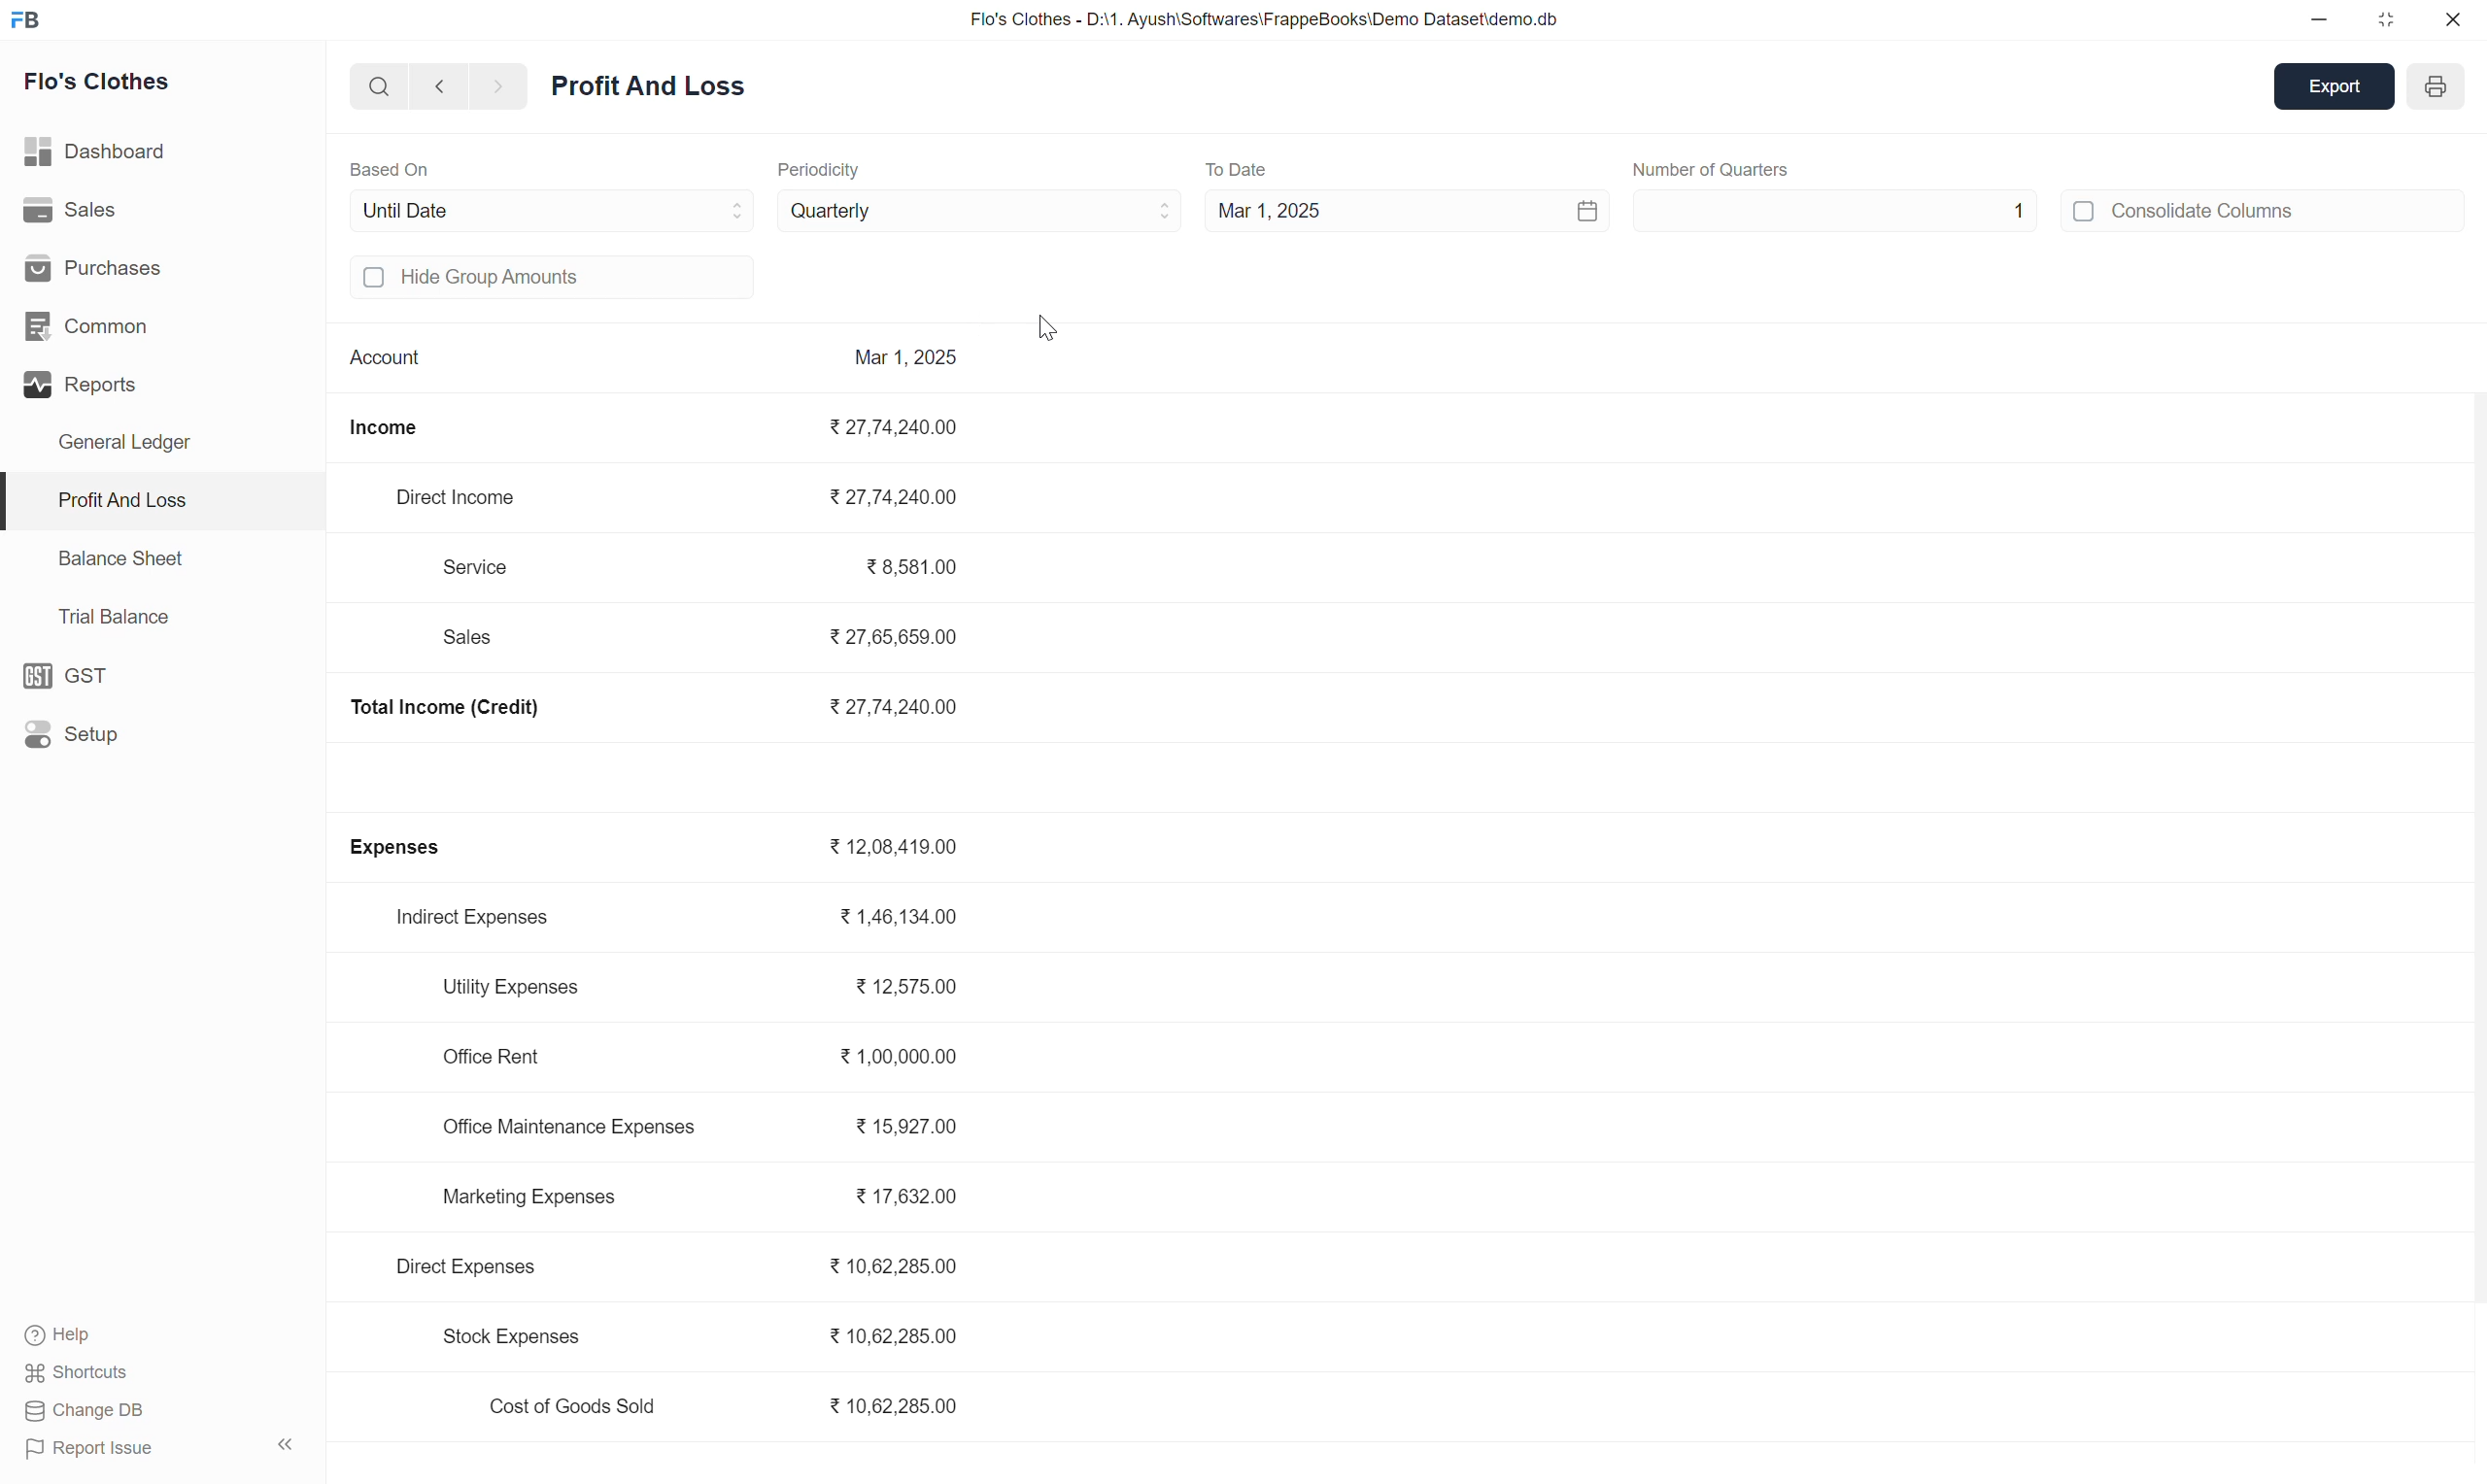 This screenshot has width=2487, height=1484. Describe the element at coordinates (1113, 211) in the screenshot. I see `Periodicity dropdown` at that location.